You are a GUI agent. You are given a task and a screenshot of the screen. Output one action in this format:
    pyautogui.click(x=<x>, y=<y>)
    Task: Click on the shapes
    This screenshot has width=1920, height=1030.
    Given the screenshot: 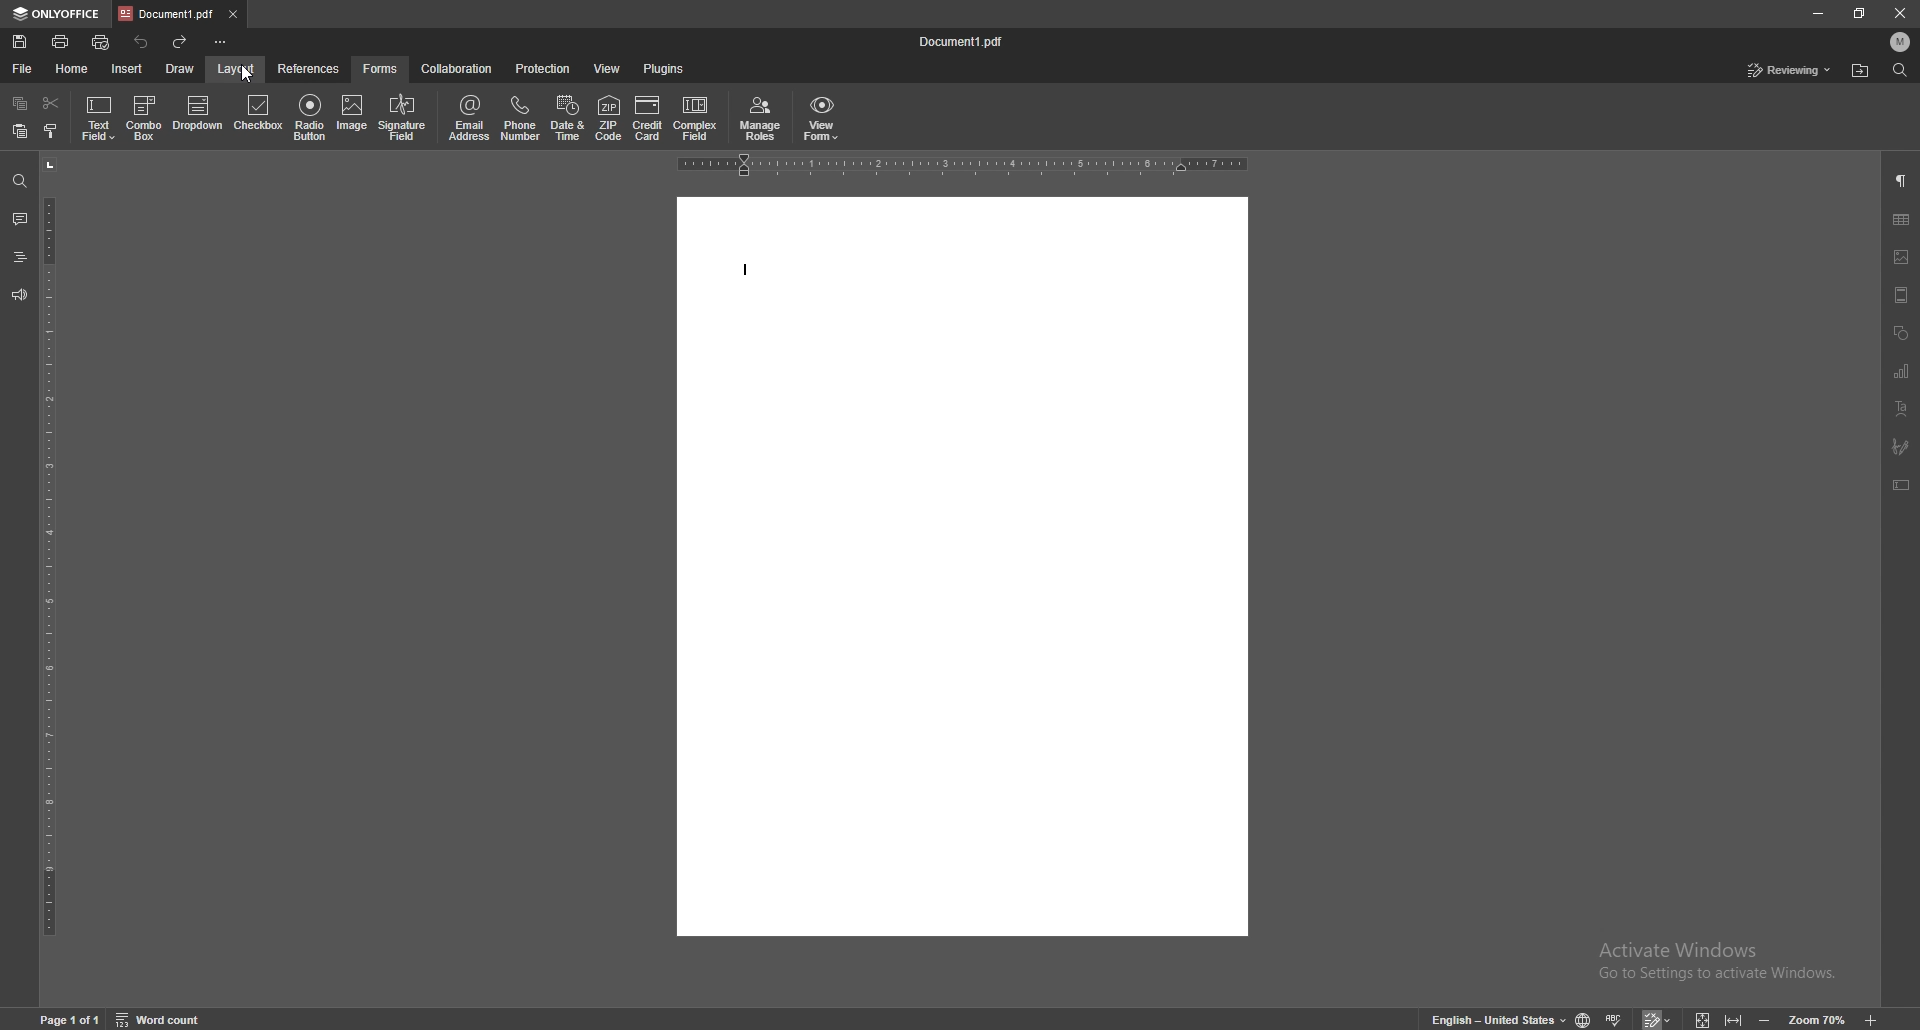 What is the action you would take?
    pyautogui.click(x=1899, y=332)
    